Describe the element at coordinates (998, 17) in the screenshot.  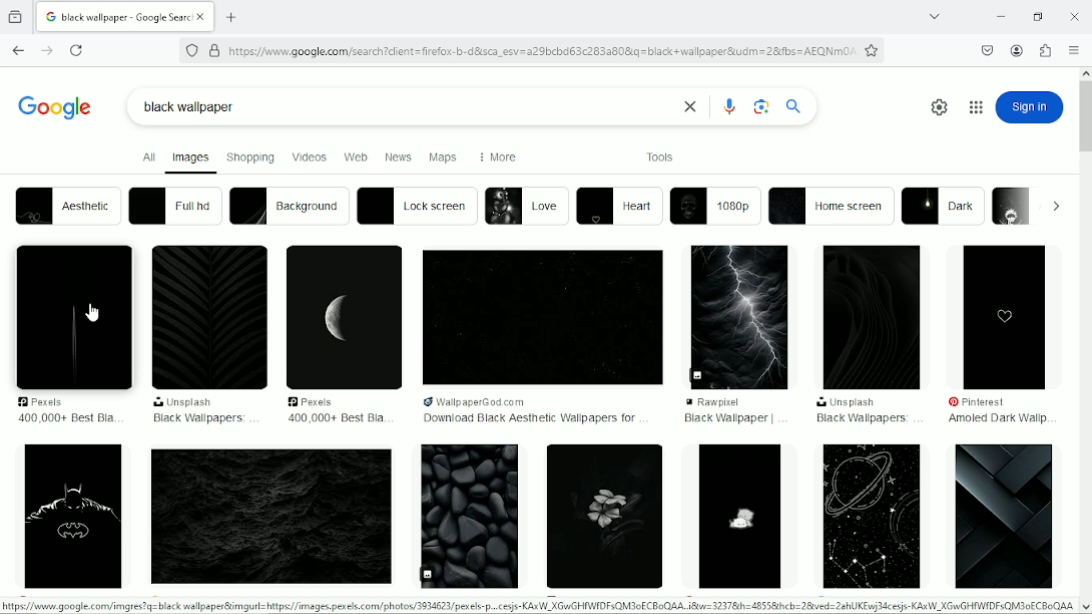
I see `minimize` at that location.